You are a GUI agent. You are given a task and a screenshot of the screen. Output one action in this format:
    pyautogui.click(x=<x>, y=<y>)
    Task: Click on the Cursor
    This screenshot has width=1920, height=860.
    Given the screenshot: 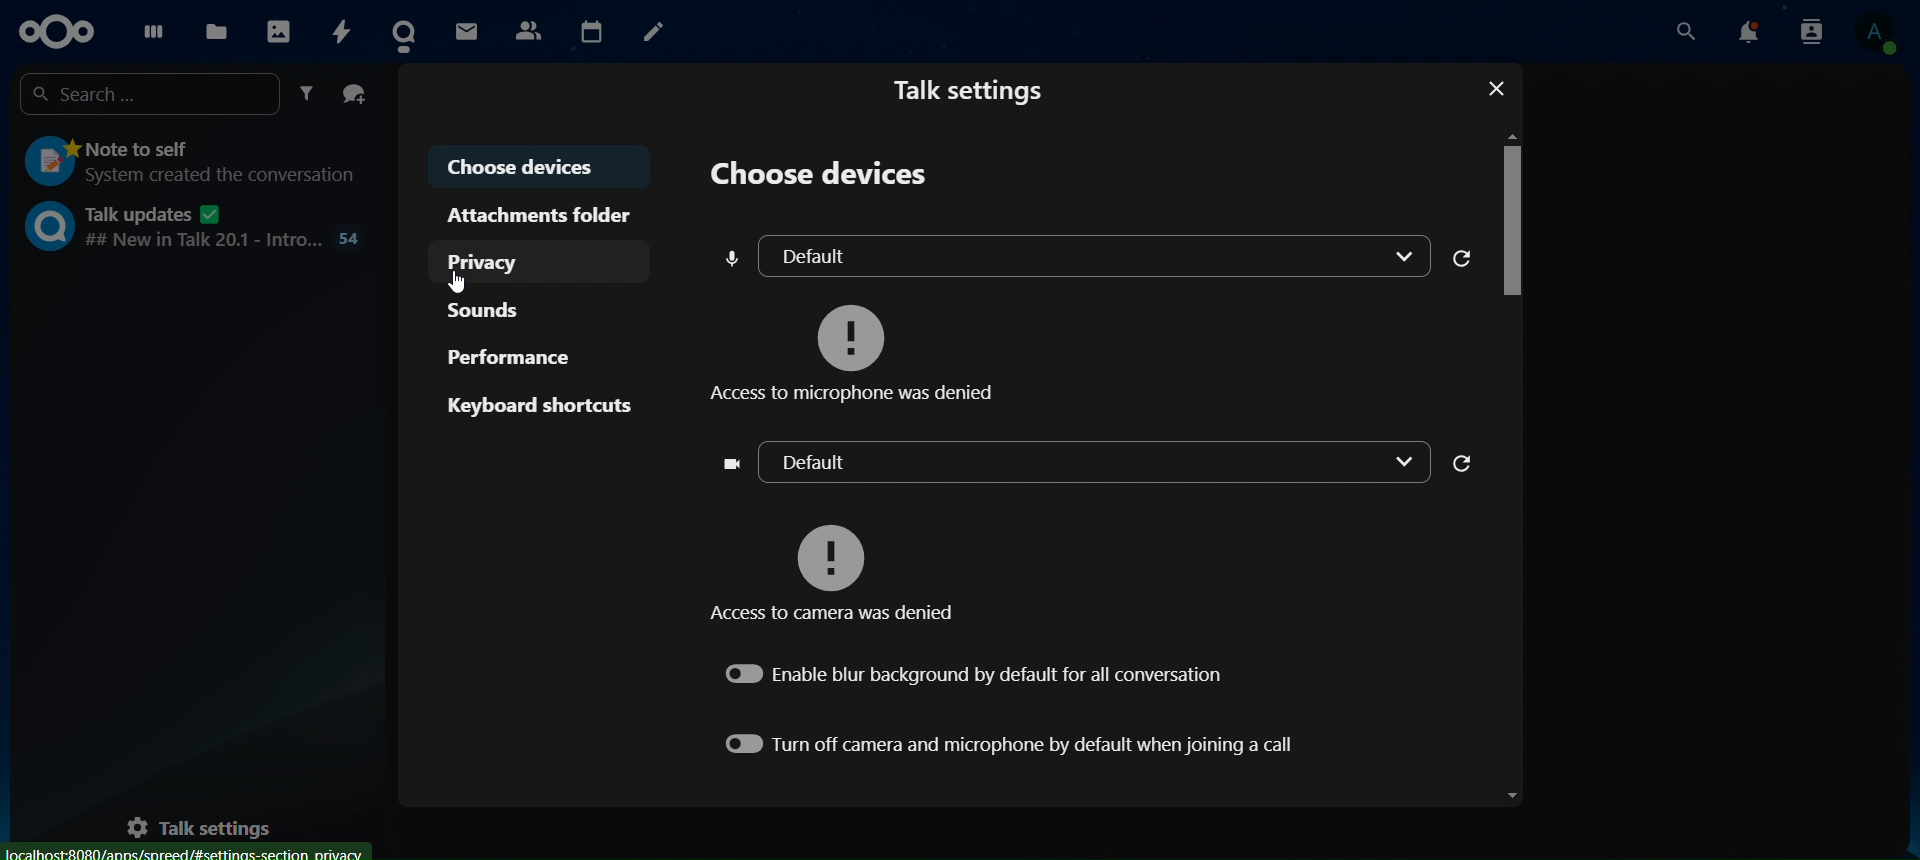 What is the action you would take?
    pyautogui.click(x=456, y=284)
    